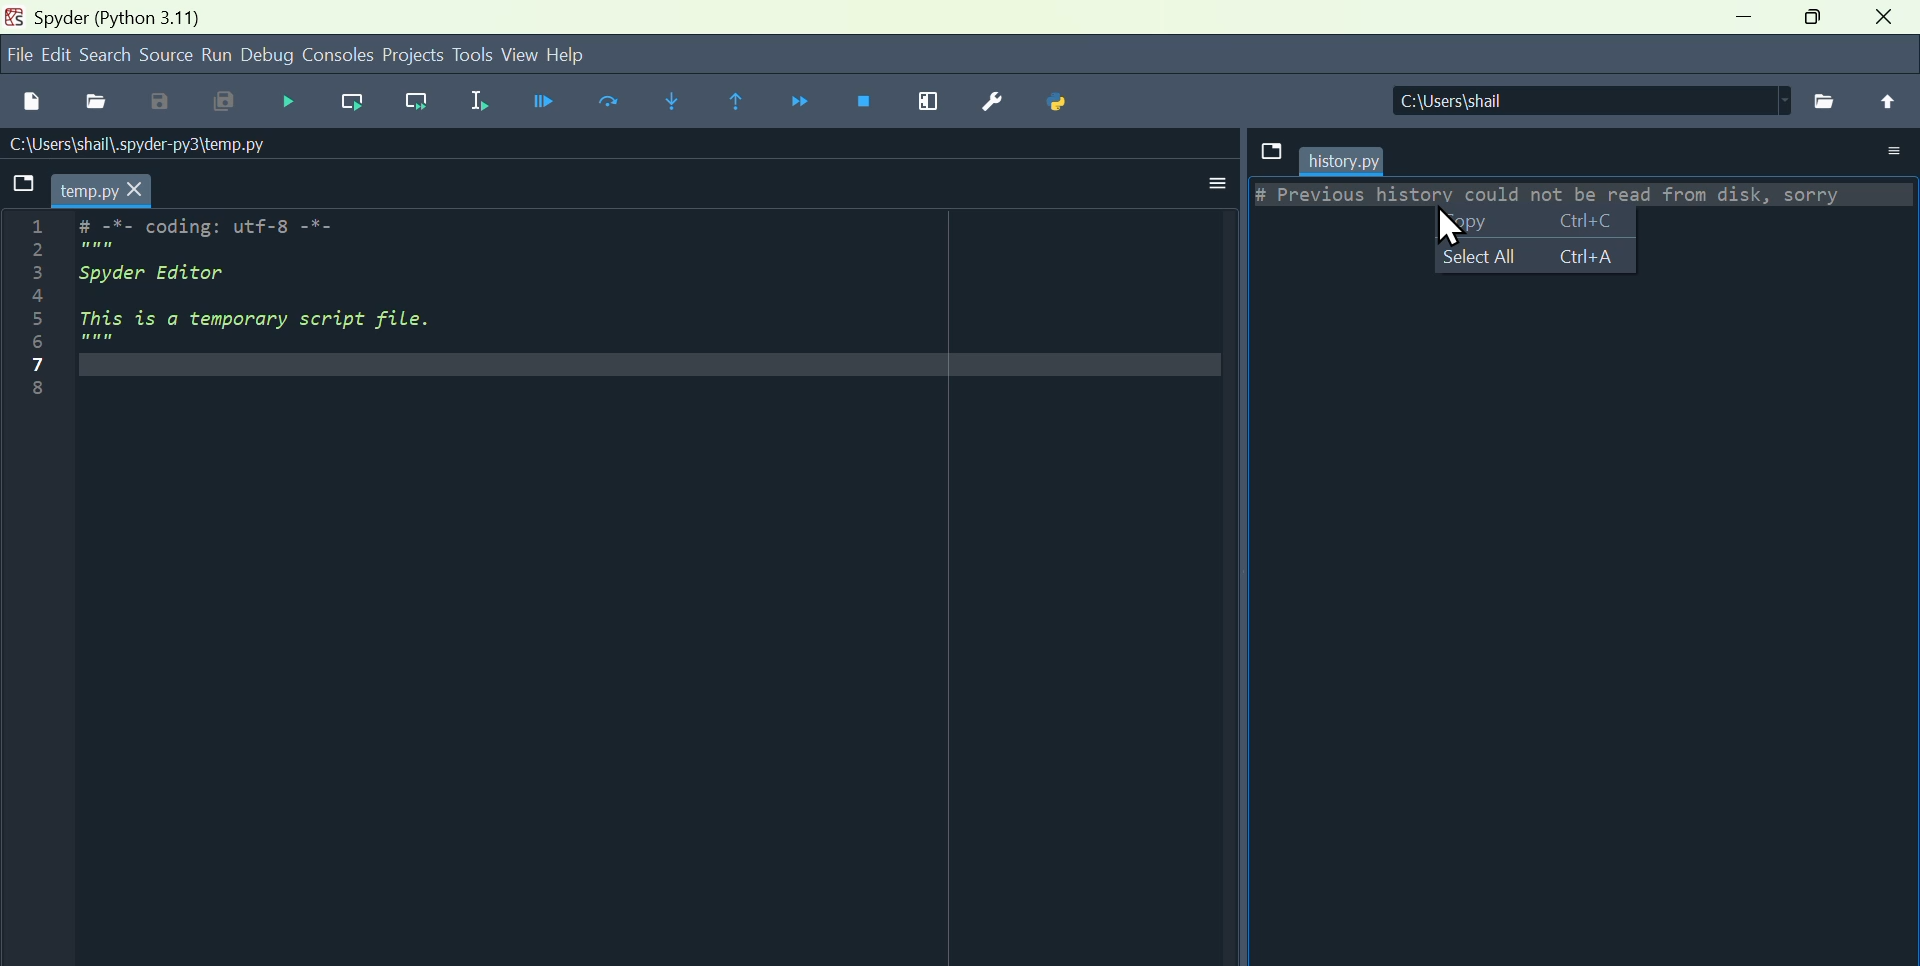 The height and width of the screenshot is (966, 1920). Describe the element at coordinates (268, 56) in the screenshot. I see `Debug` at that location.